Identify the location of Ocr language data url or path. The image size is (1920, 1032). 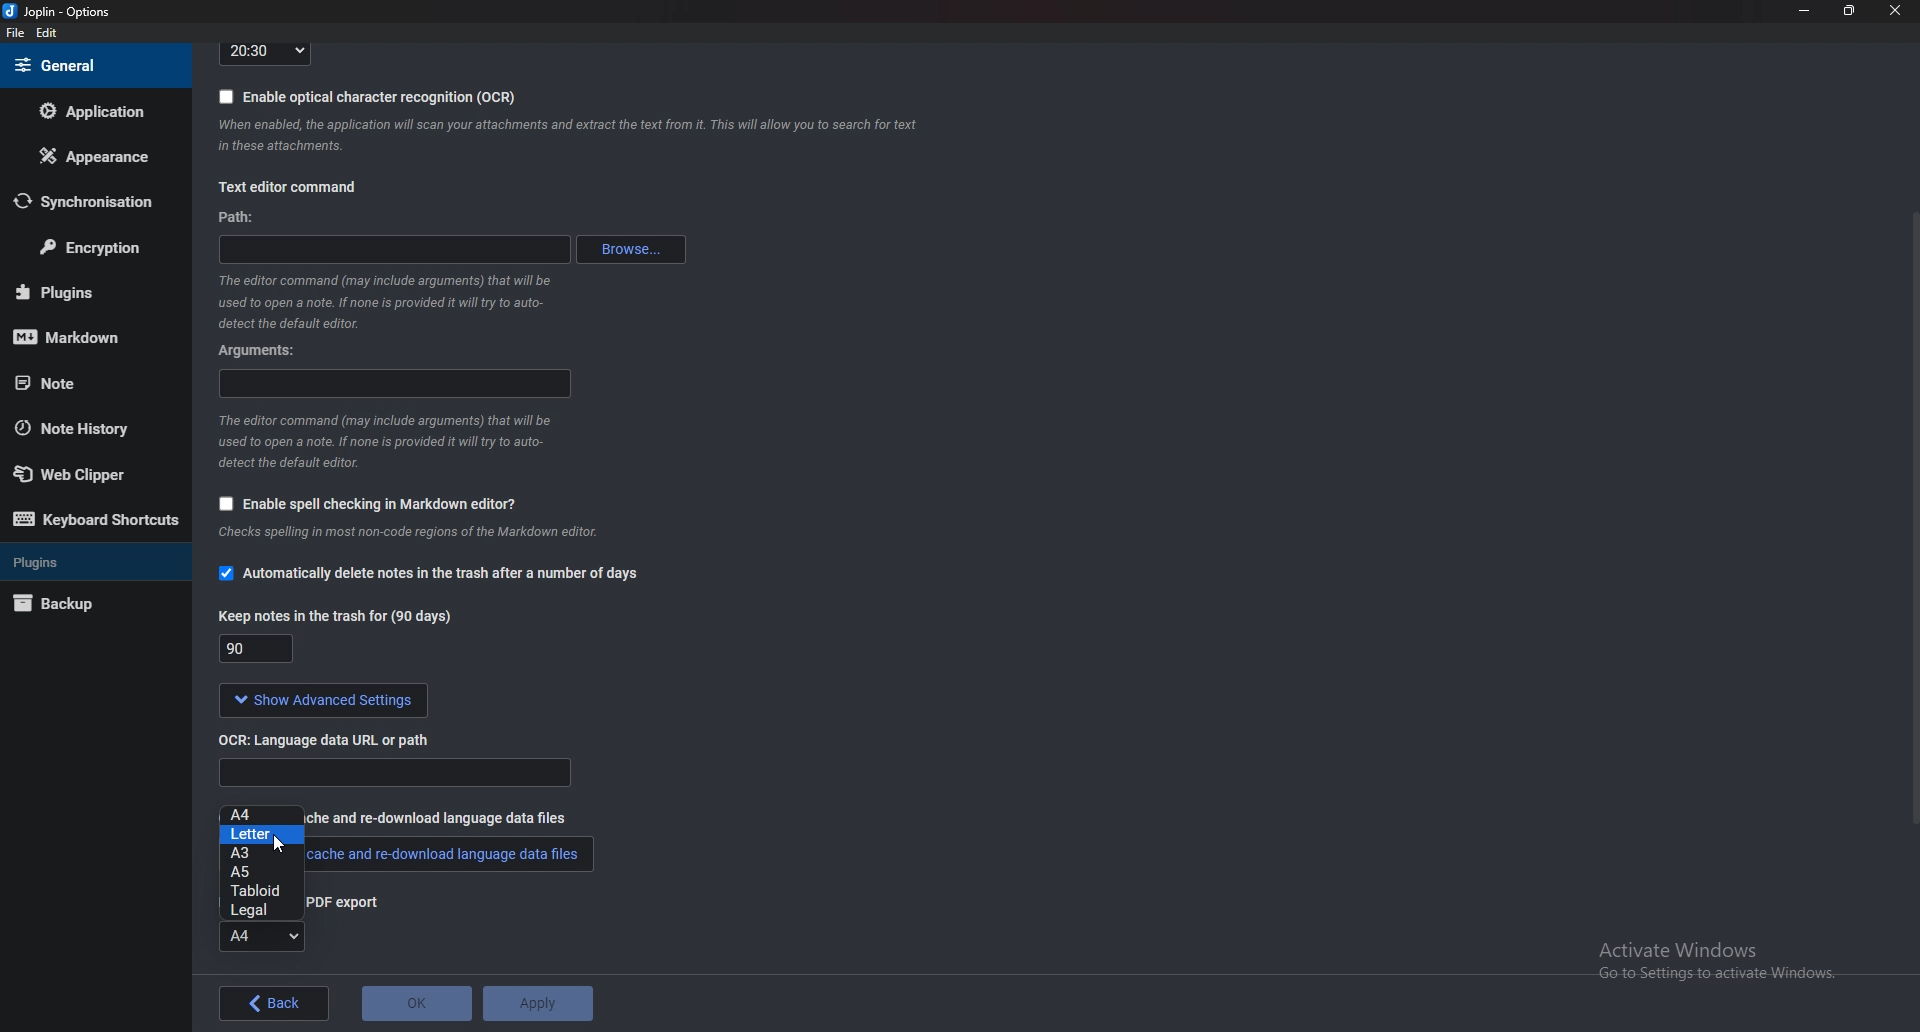
(394, 773).